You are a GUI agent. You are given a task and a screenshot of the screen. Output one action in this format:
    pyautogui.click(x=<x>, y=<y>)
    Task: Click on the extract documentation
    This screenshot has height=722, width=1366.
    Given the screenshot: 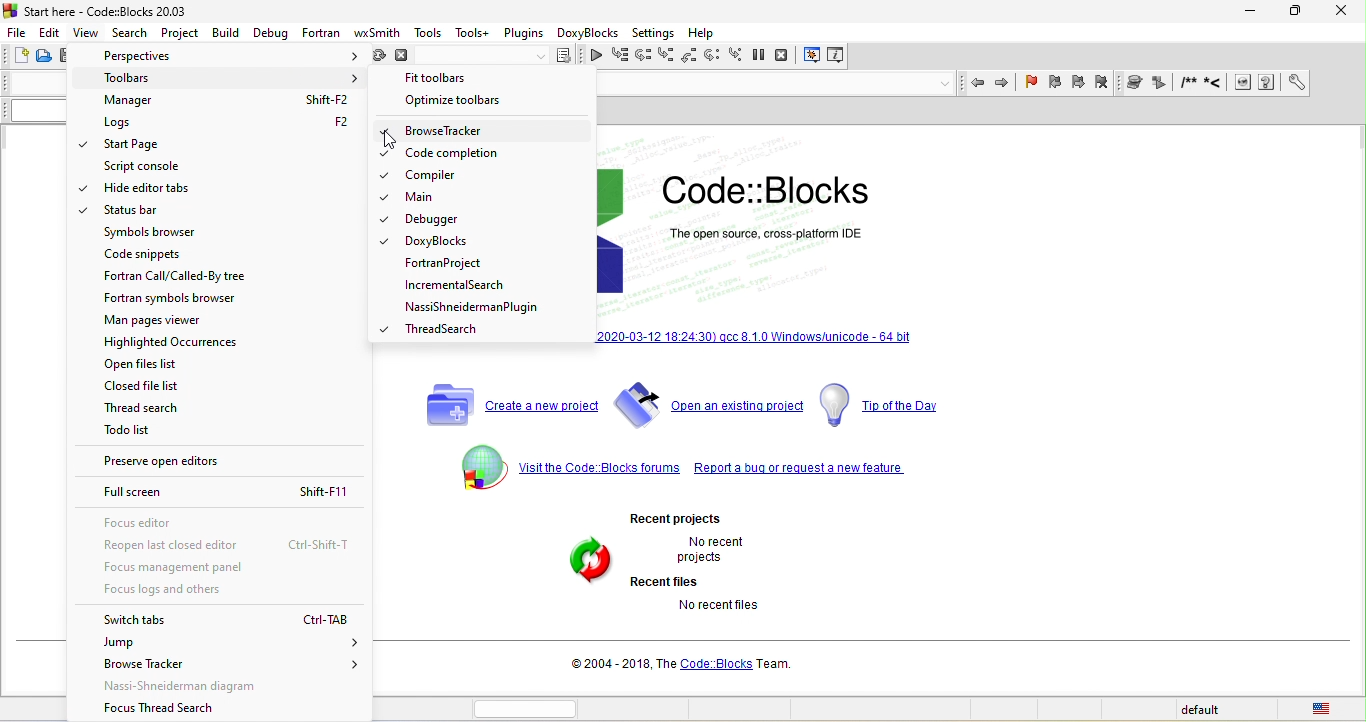 What is the action you would take?
    pyautogui.click(x=1162, y=84)
    